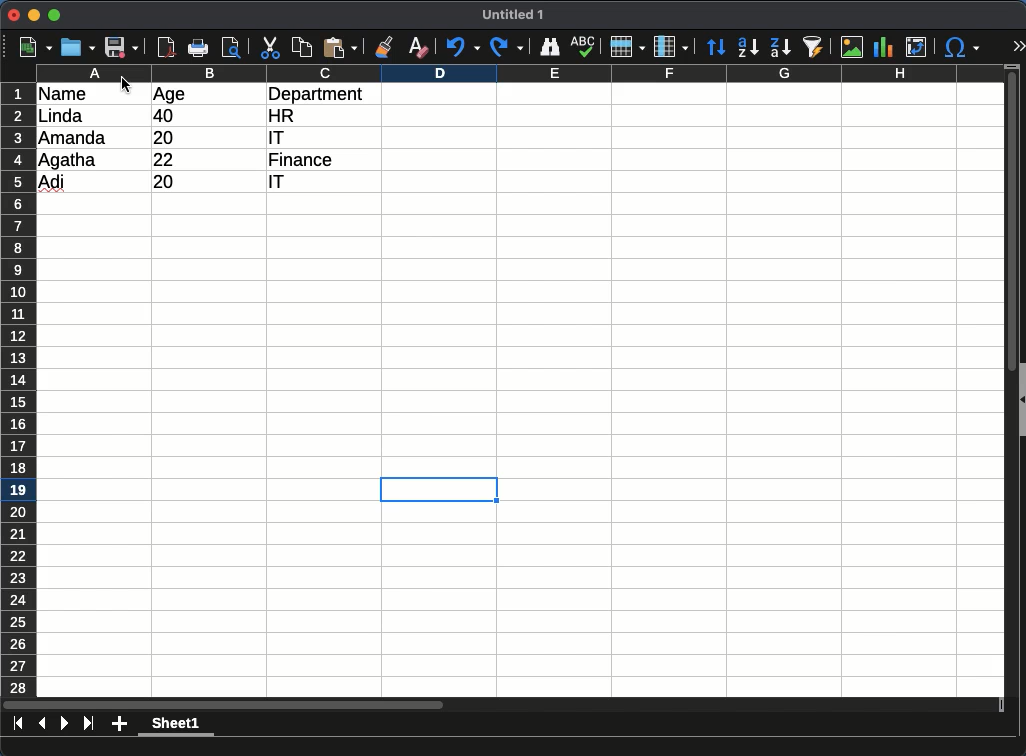 This screenshot has height=756, width=1026. What do you see at coordinates (520, 73) in the screenshot?
I see `columns` at bounding box center [520, 73].